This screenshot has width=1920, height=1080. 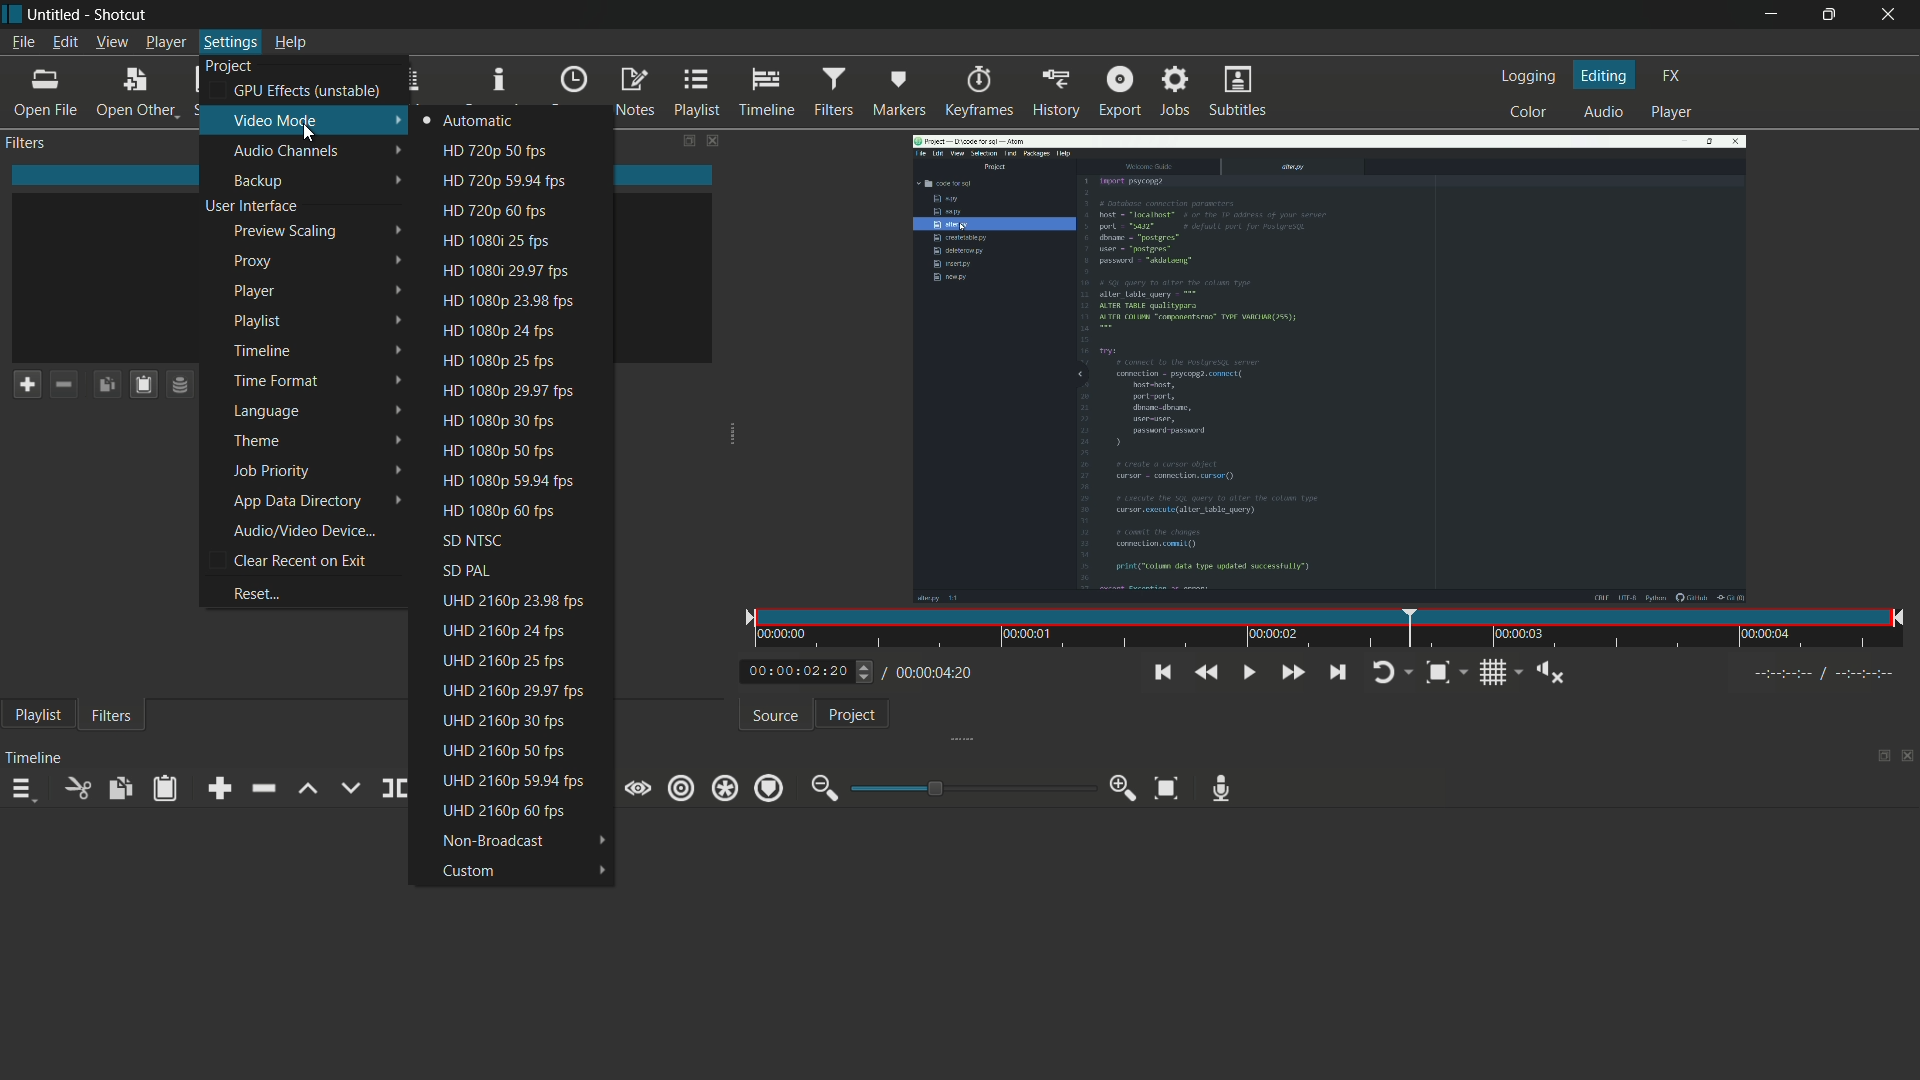 I want to click on player, so click(x=316, y=292).